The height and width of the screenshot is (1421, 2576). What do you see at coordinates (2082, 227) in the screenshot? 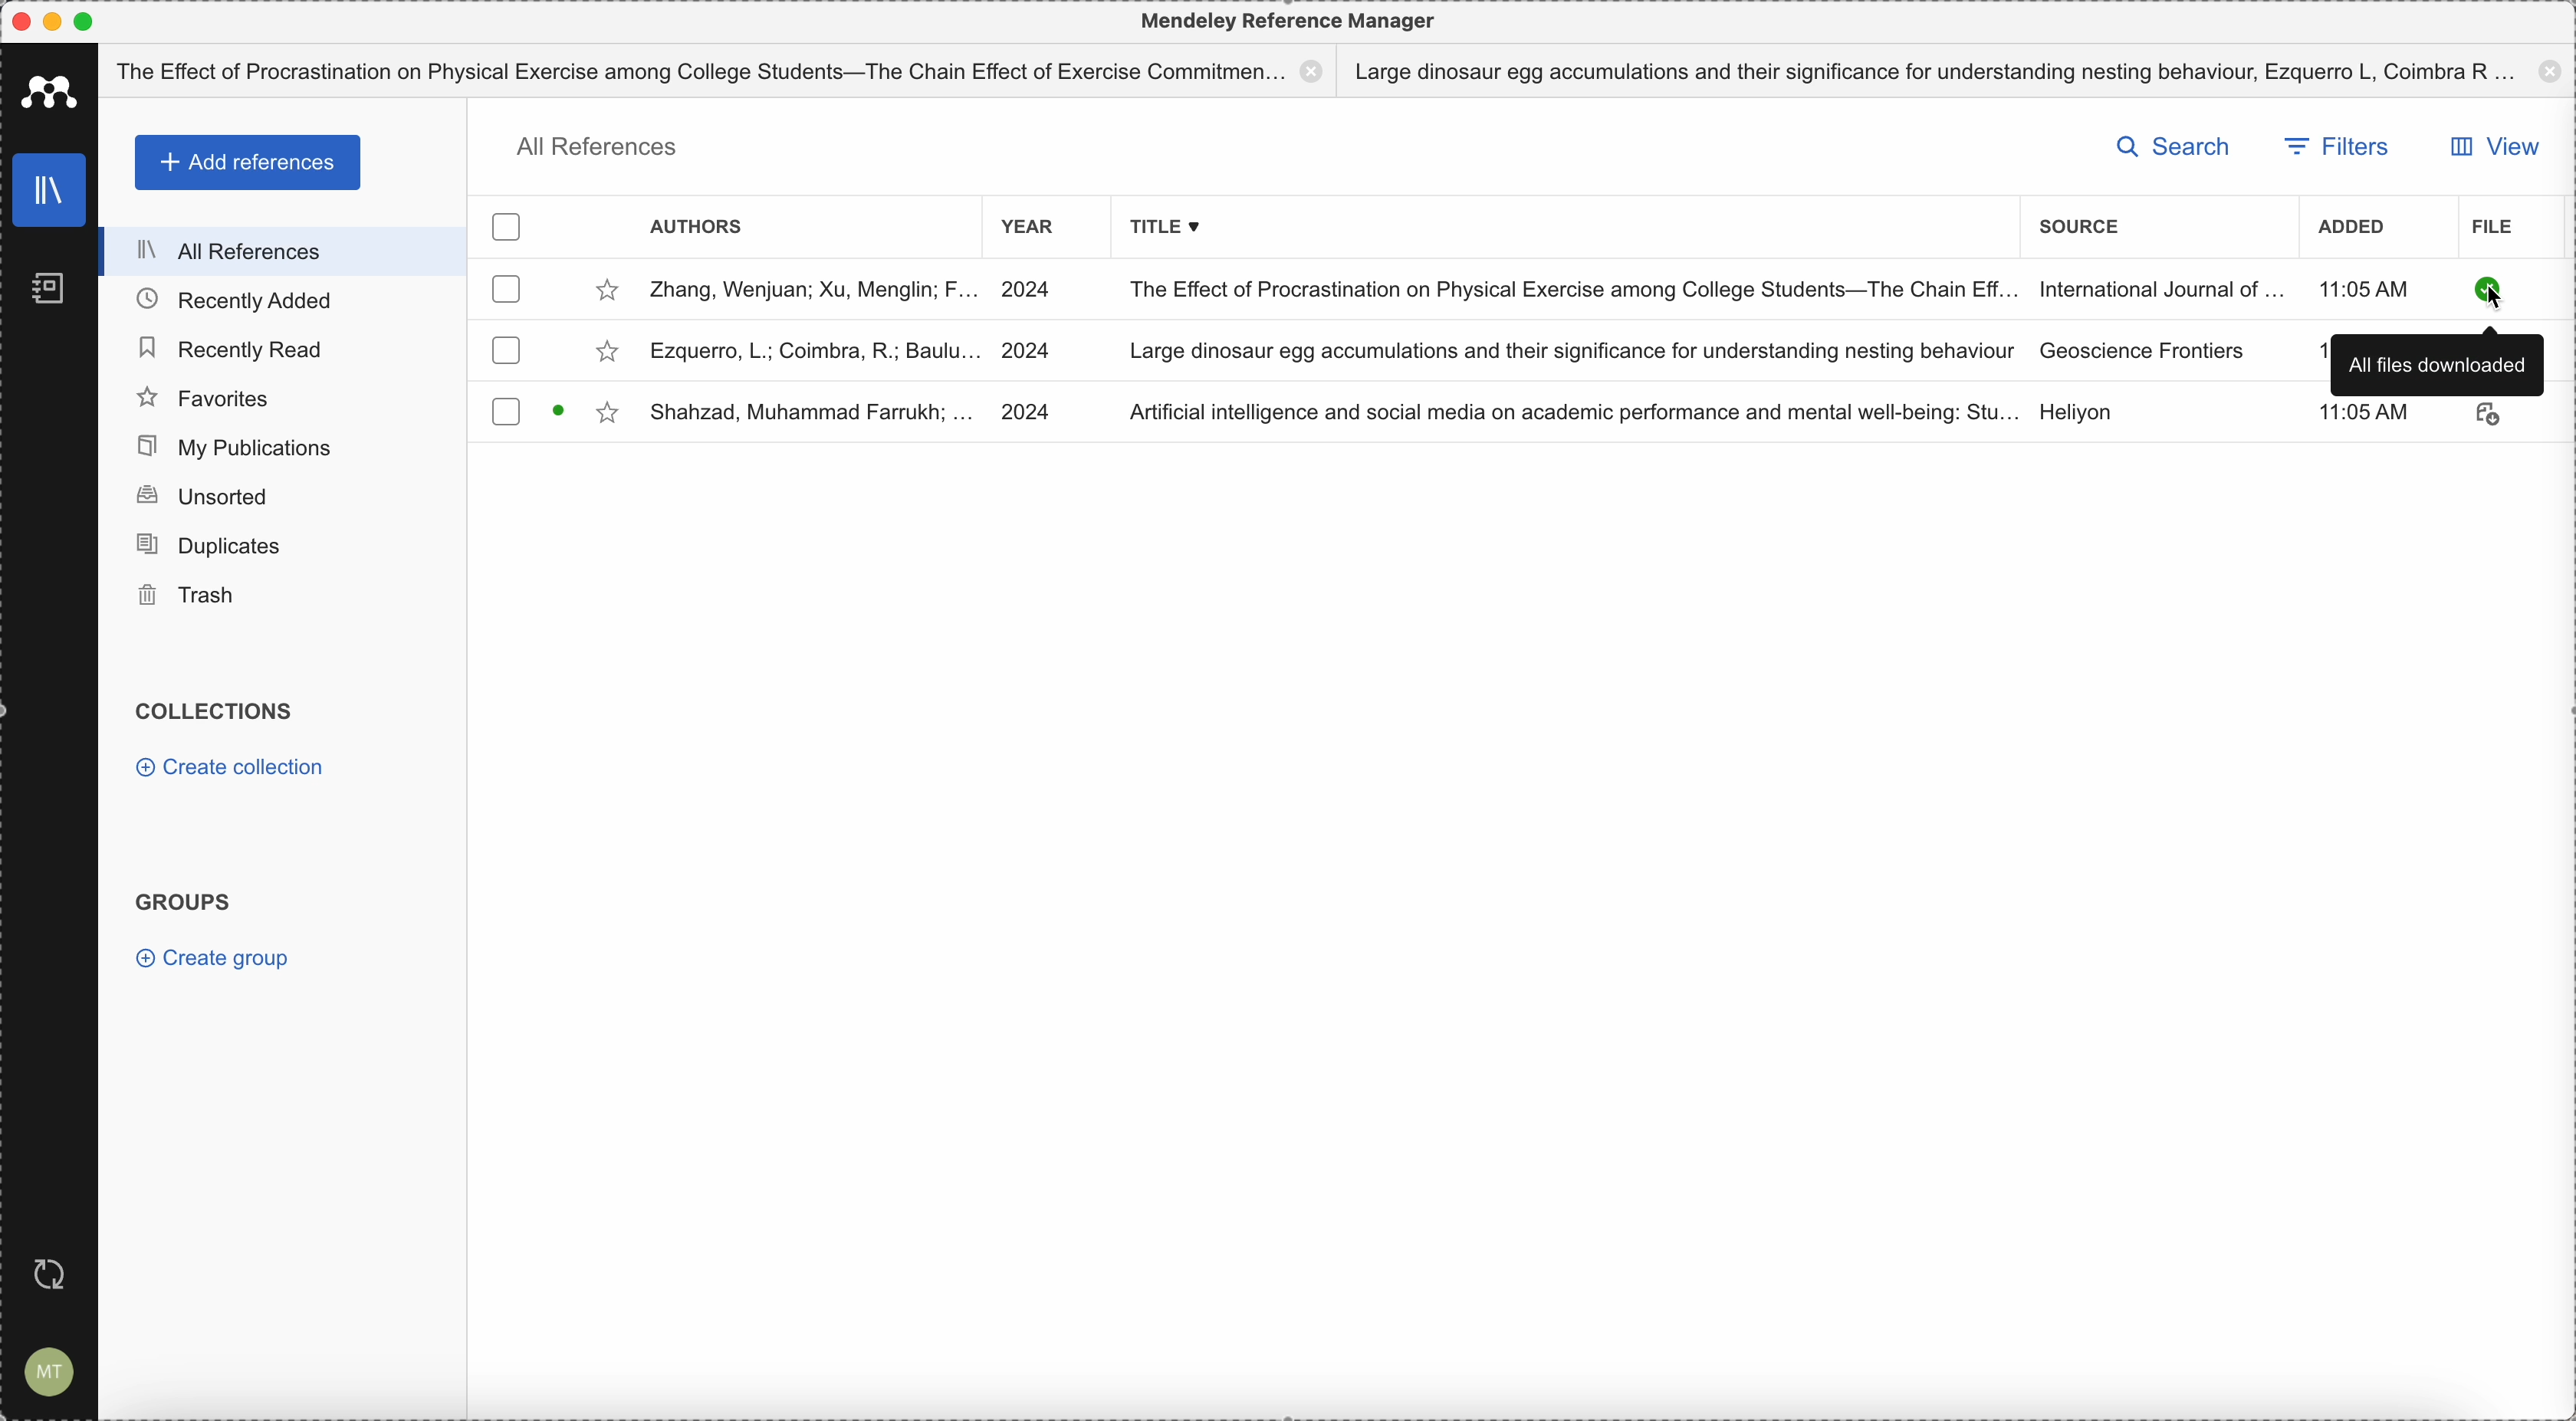
I see `source` at bounding box center [2082, 227].